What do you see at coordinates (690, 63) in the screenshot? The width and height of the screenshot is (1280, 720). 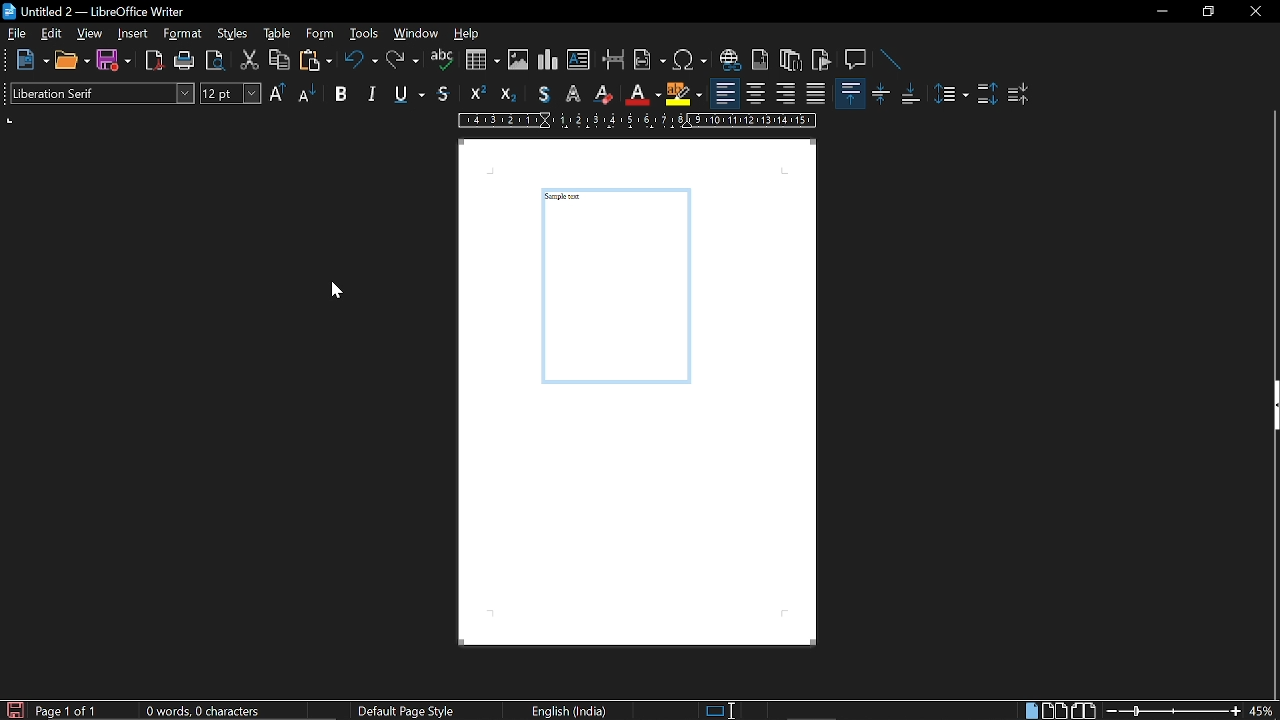 I see `insert symbol` at bounding box center [690, 63].